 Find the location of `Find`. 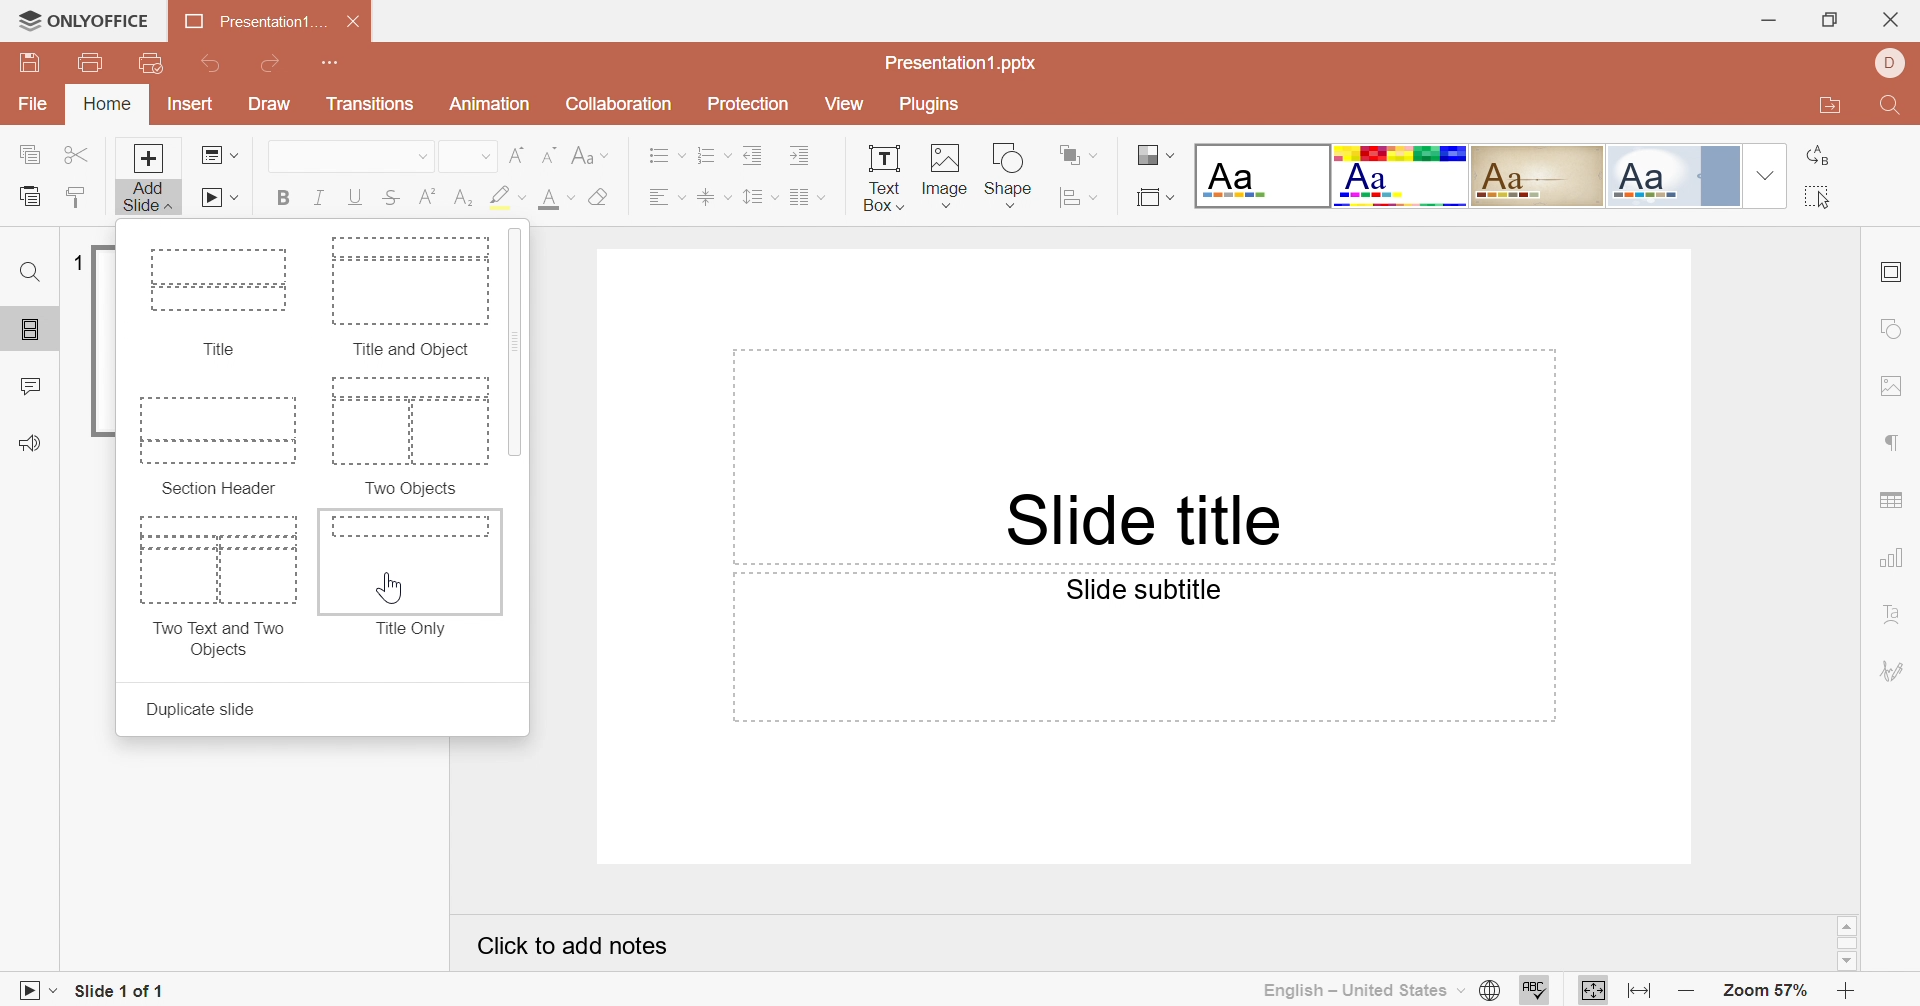

Find is located at coordinates (28, 273).